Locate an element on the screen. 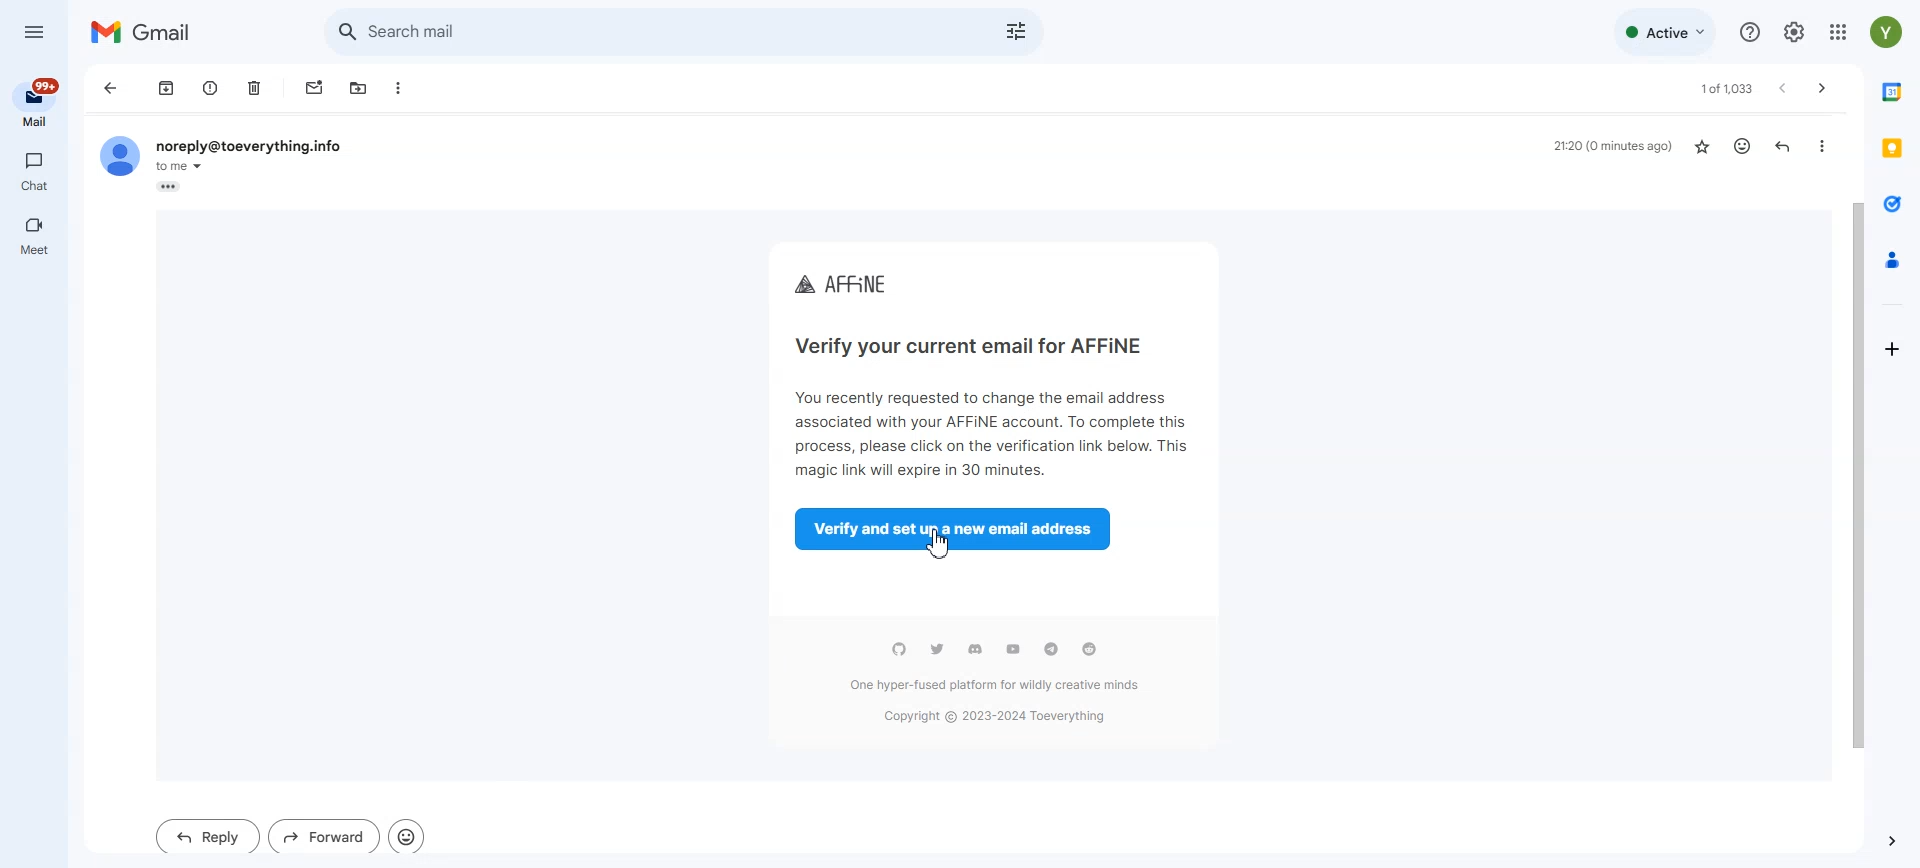 The height and width of the screenshot is (868, 1920). 1 of 1003 is located at coordinates (1720, 89).